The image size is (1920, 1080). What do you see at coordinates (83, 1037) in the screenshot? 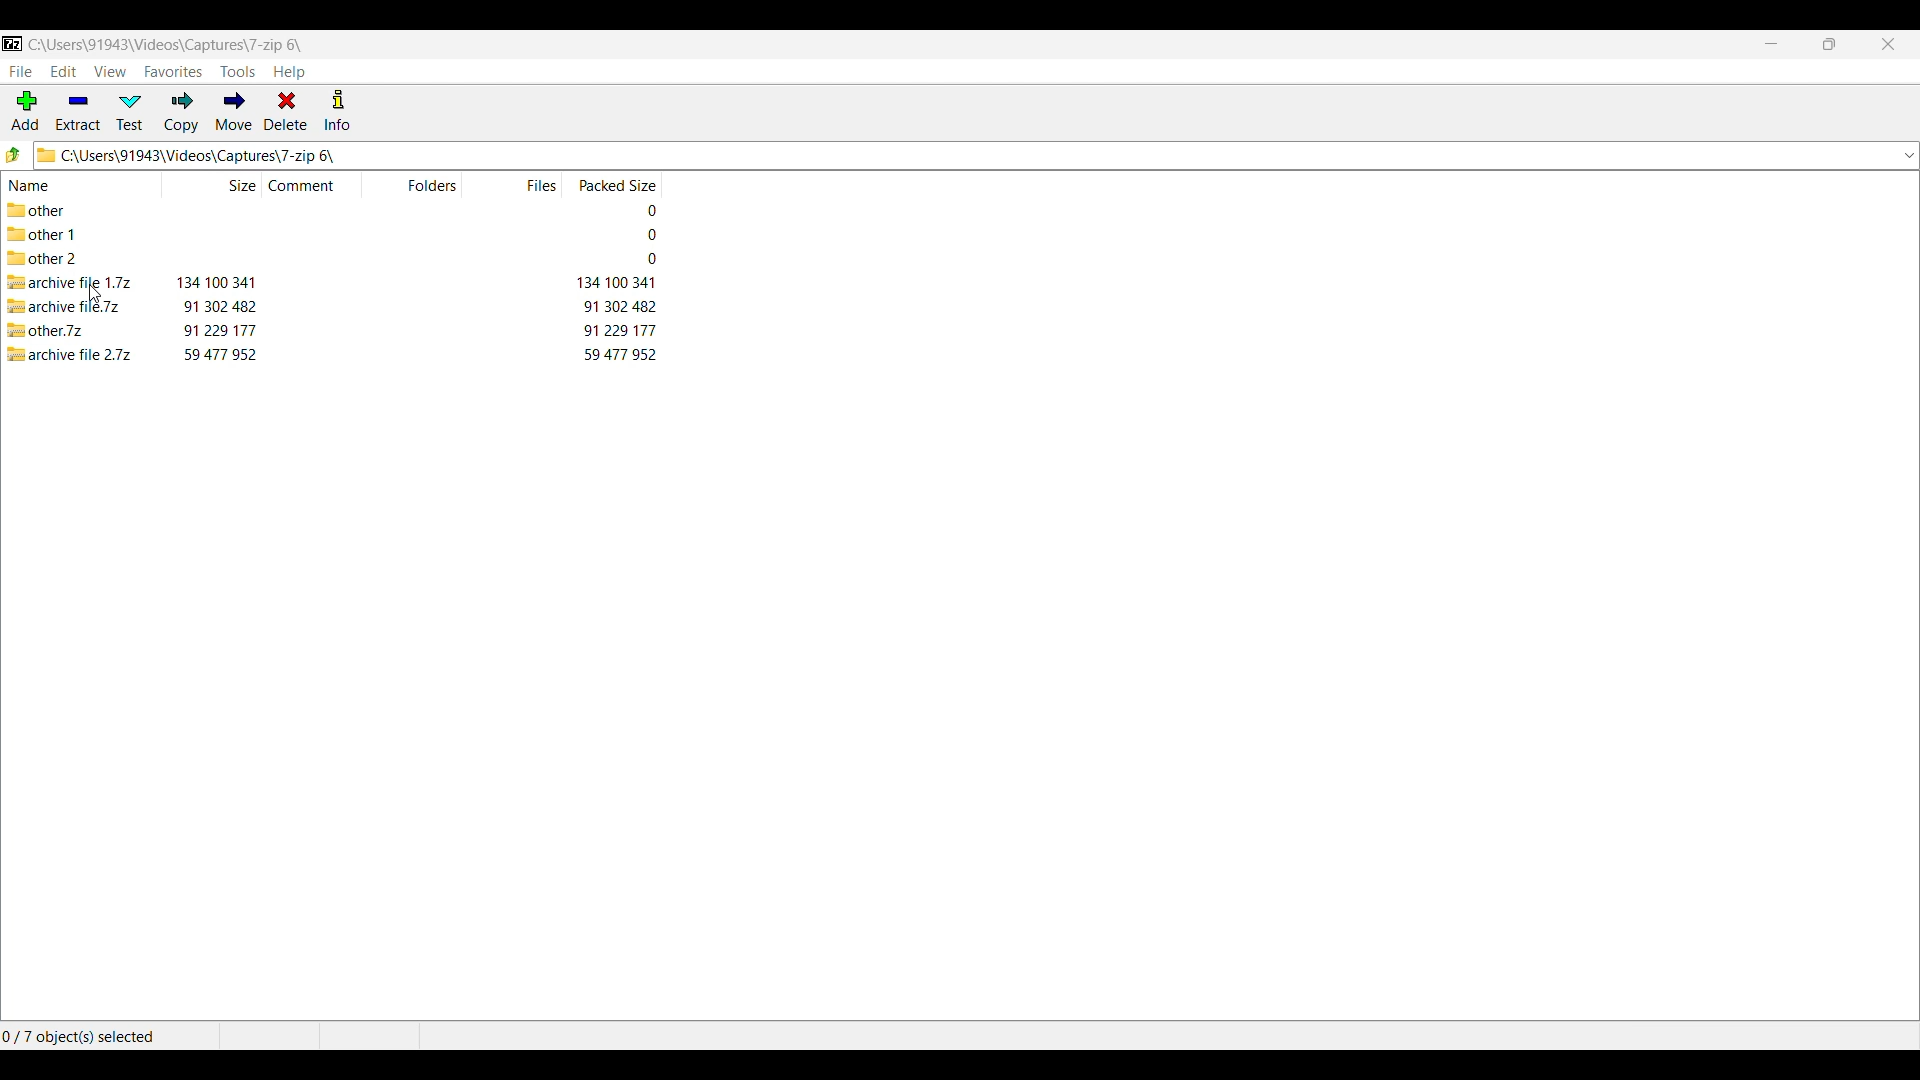
I see `0 / 7 object(s) selected` at bounding box center [83, 1037].